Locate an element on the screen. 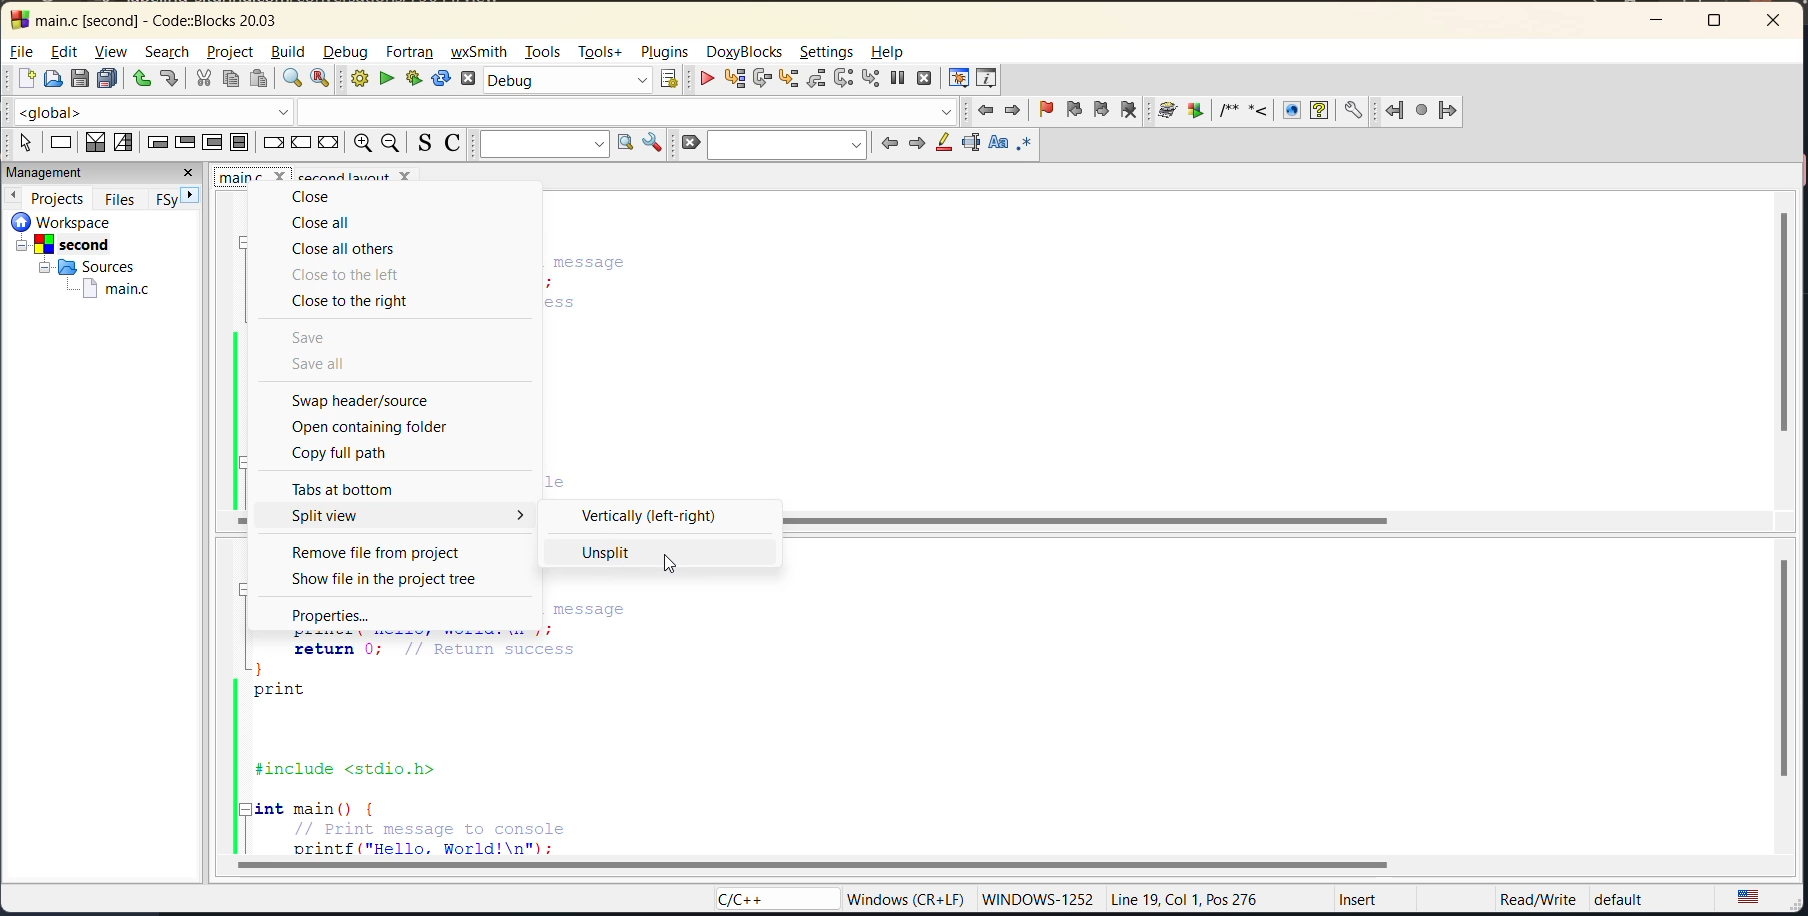  clear bookmark is located at coordinates (1128, 111).